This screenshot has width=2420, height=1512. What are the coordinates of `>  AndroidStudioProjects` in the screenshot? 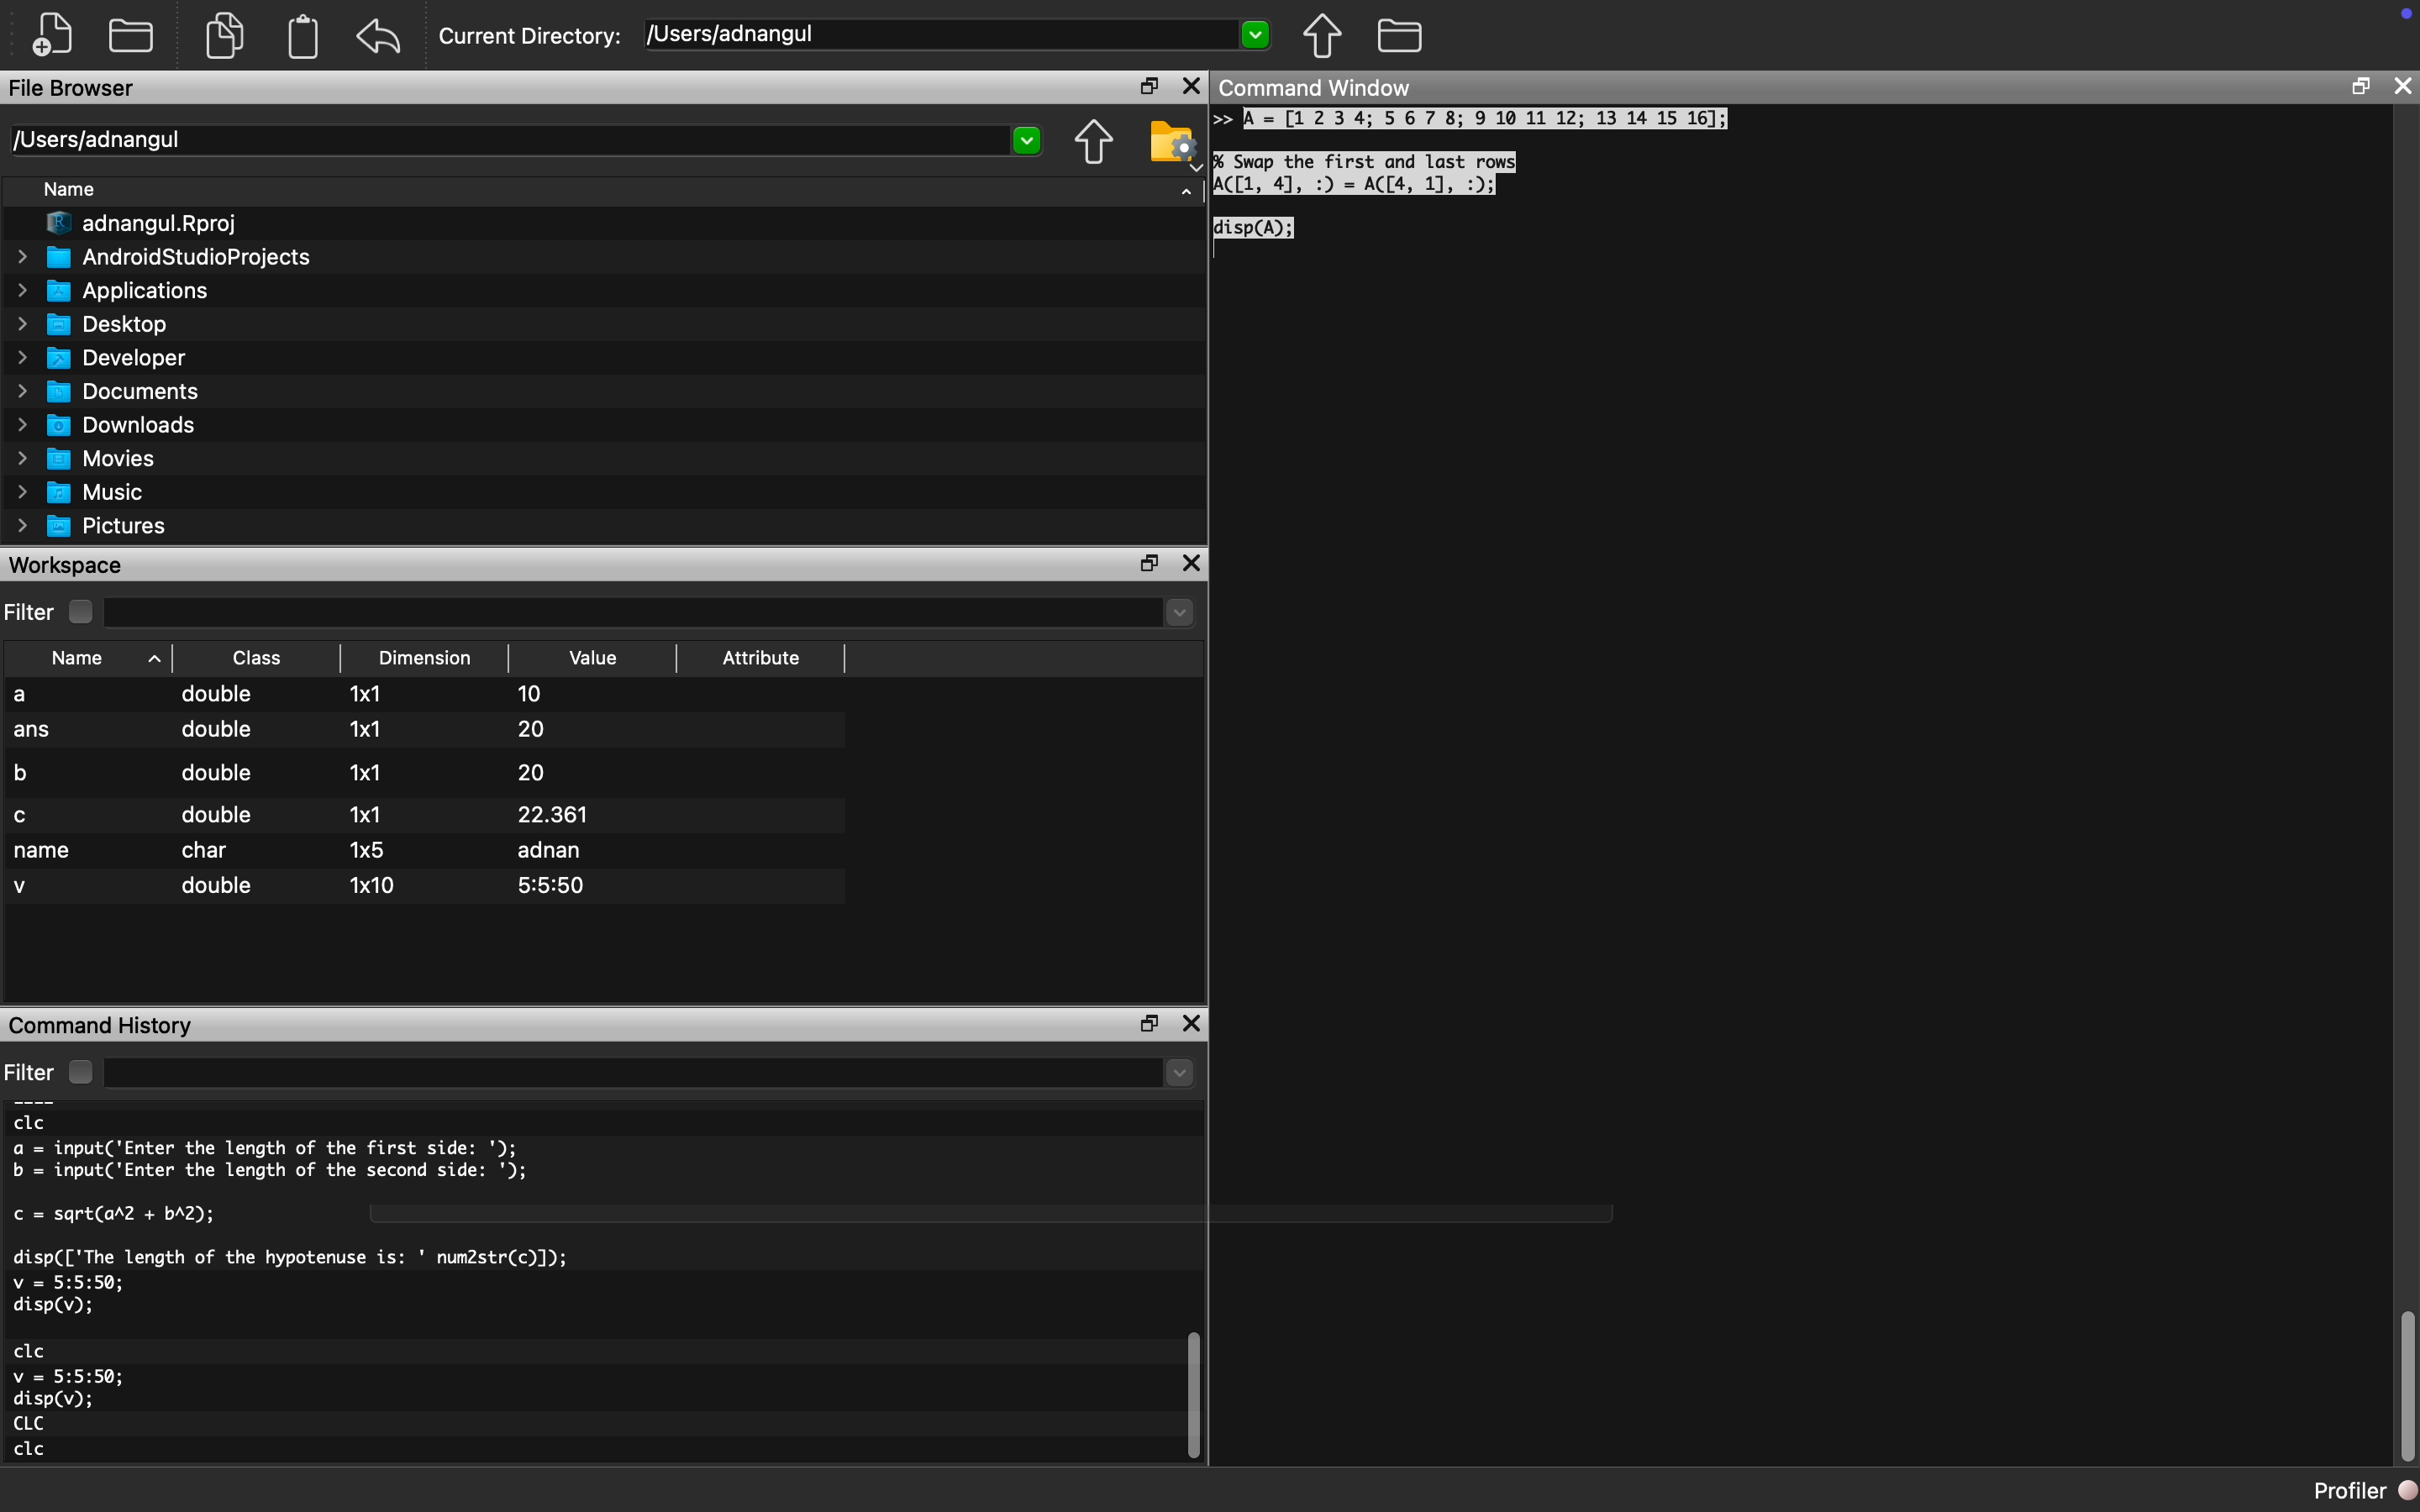 It's located at (164, 260).